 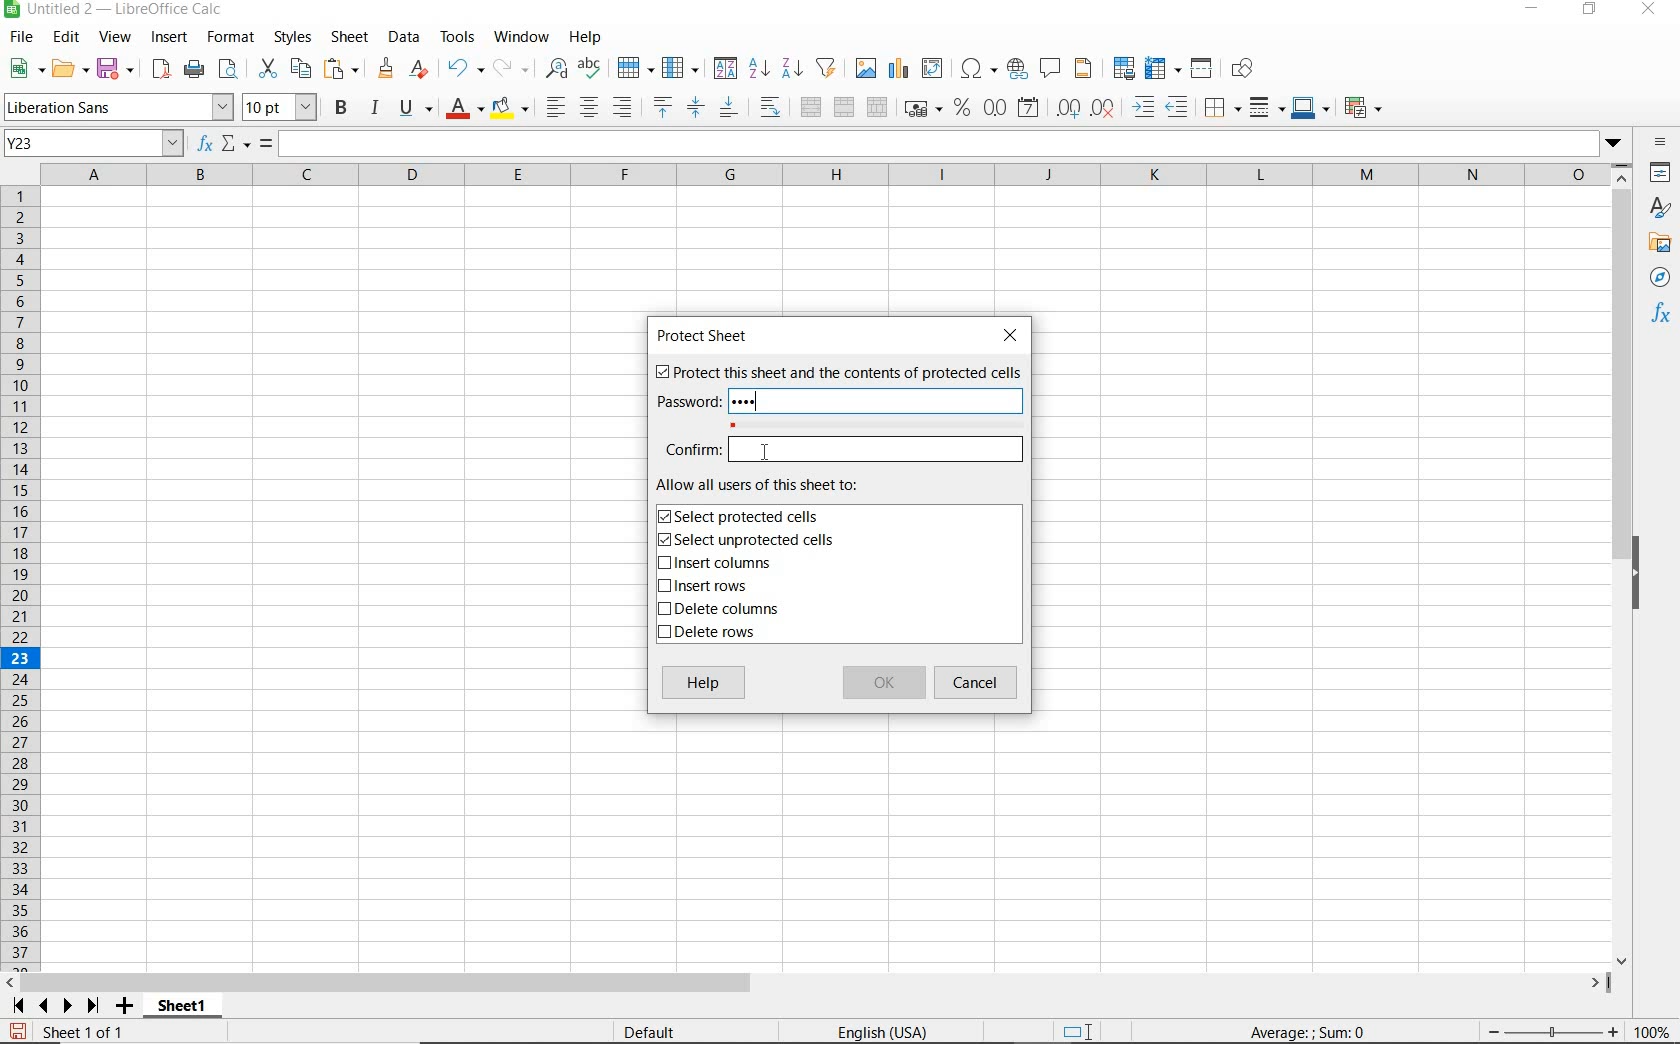 What do you see at coordinates (267, 144) in the screenshot?
I see `FORMULA` at bounding box center [267, 144].